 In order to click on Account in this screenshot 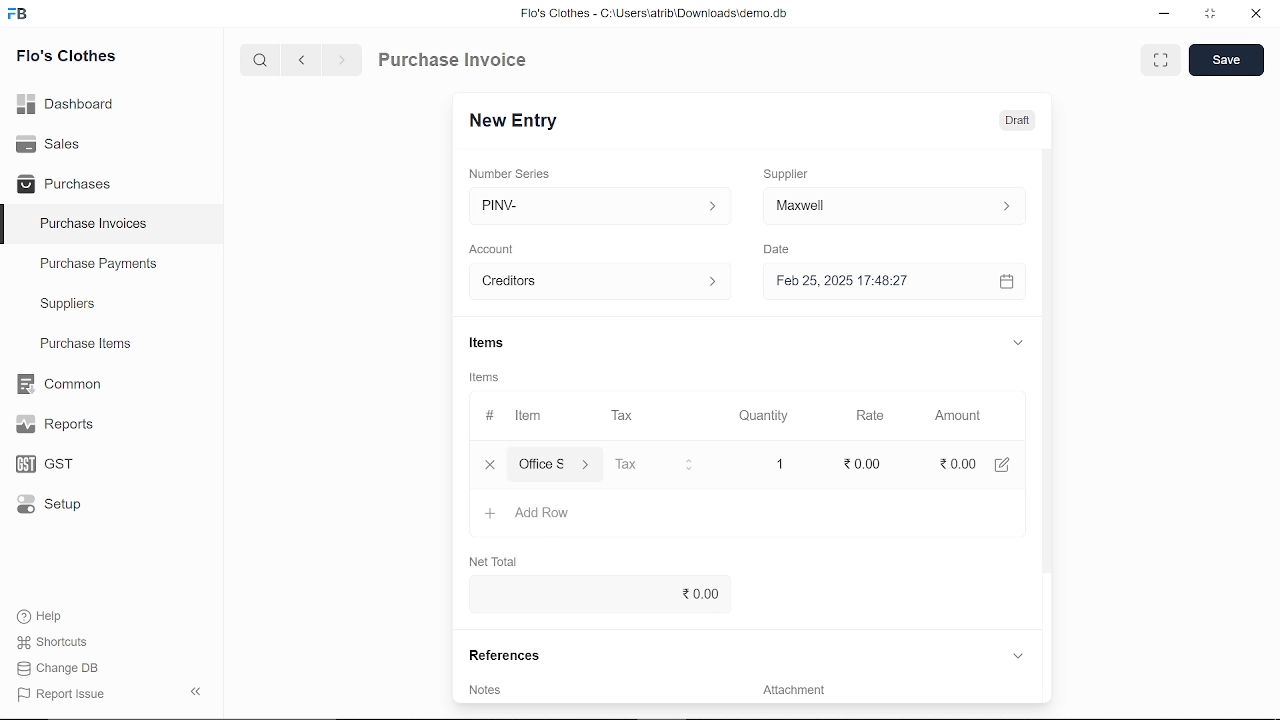, I will do `click(498, 247)`.